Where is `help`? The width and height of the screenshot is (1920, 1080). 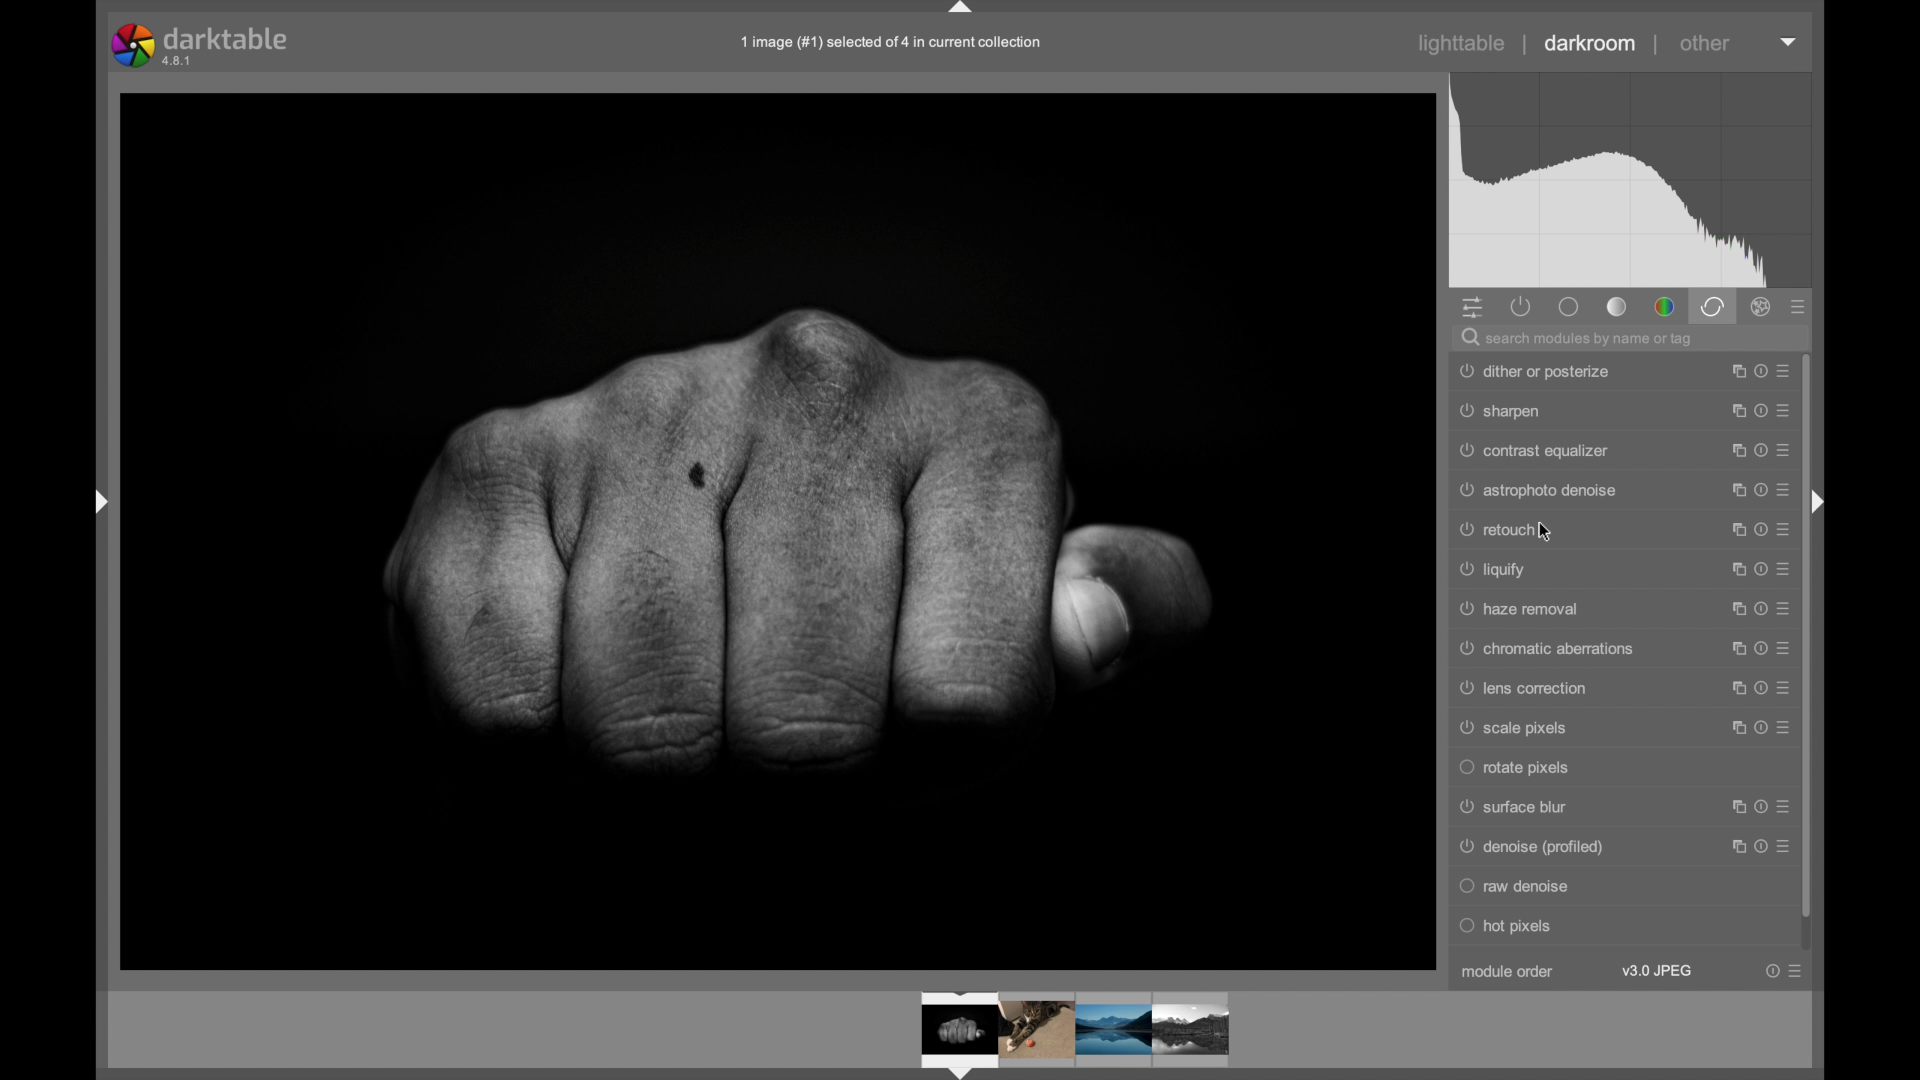 help is located at coordinates (1757, 728).